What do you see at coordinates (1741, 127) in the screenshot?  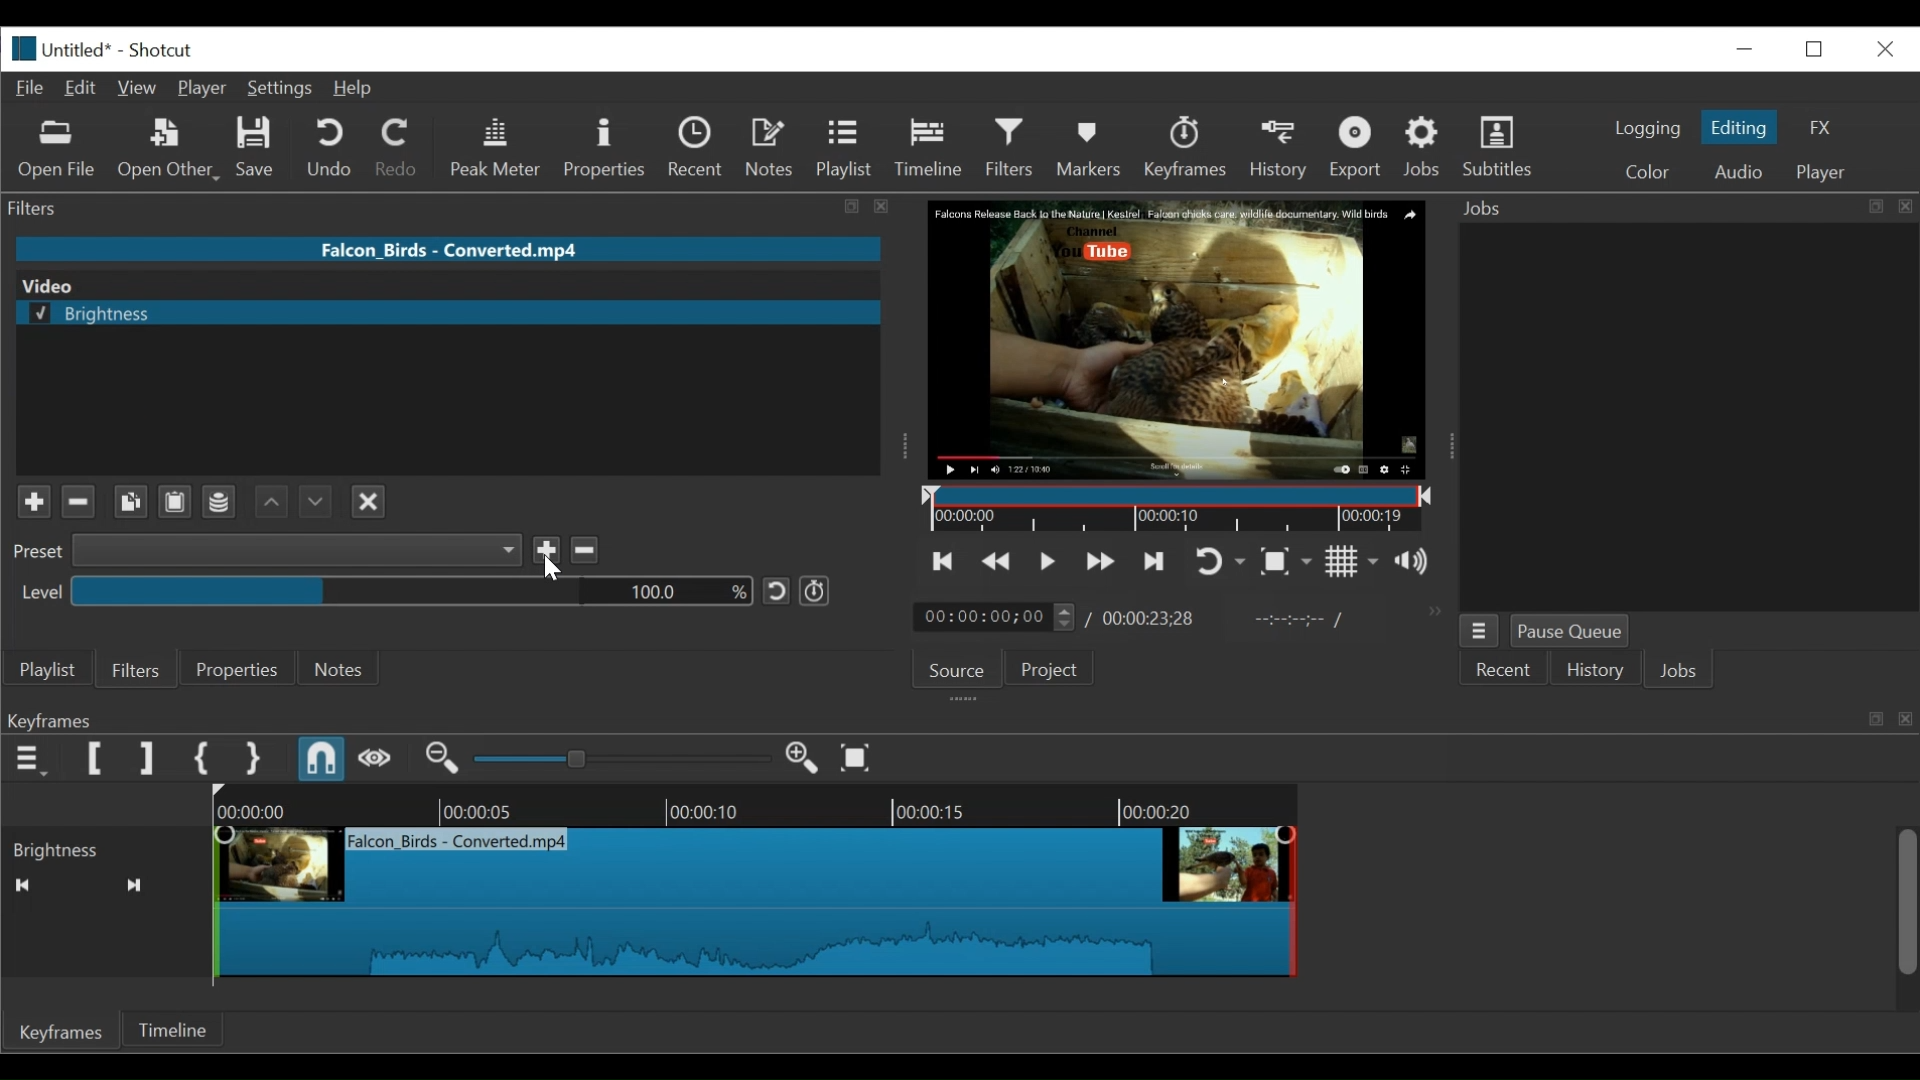 I see `Editing` at bounding box center [1741, 127].